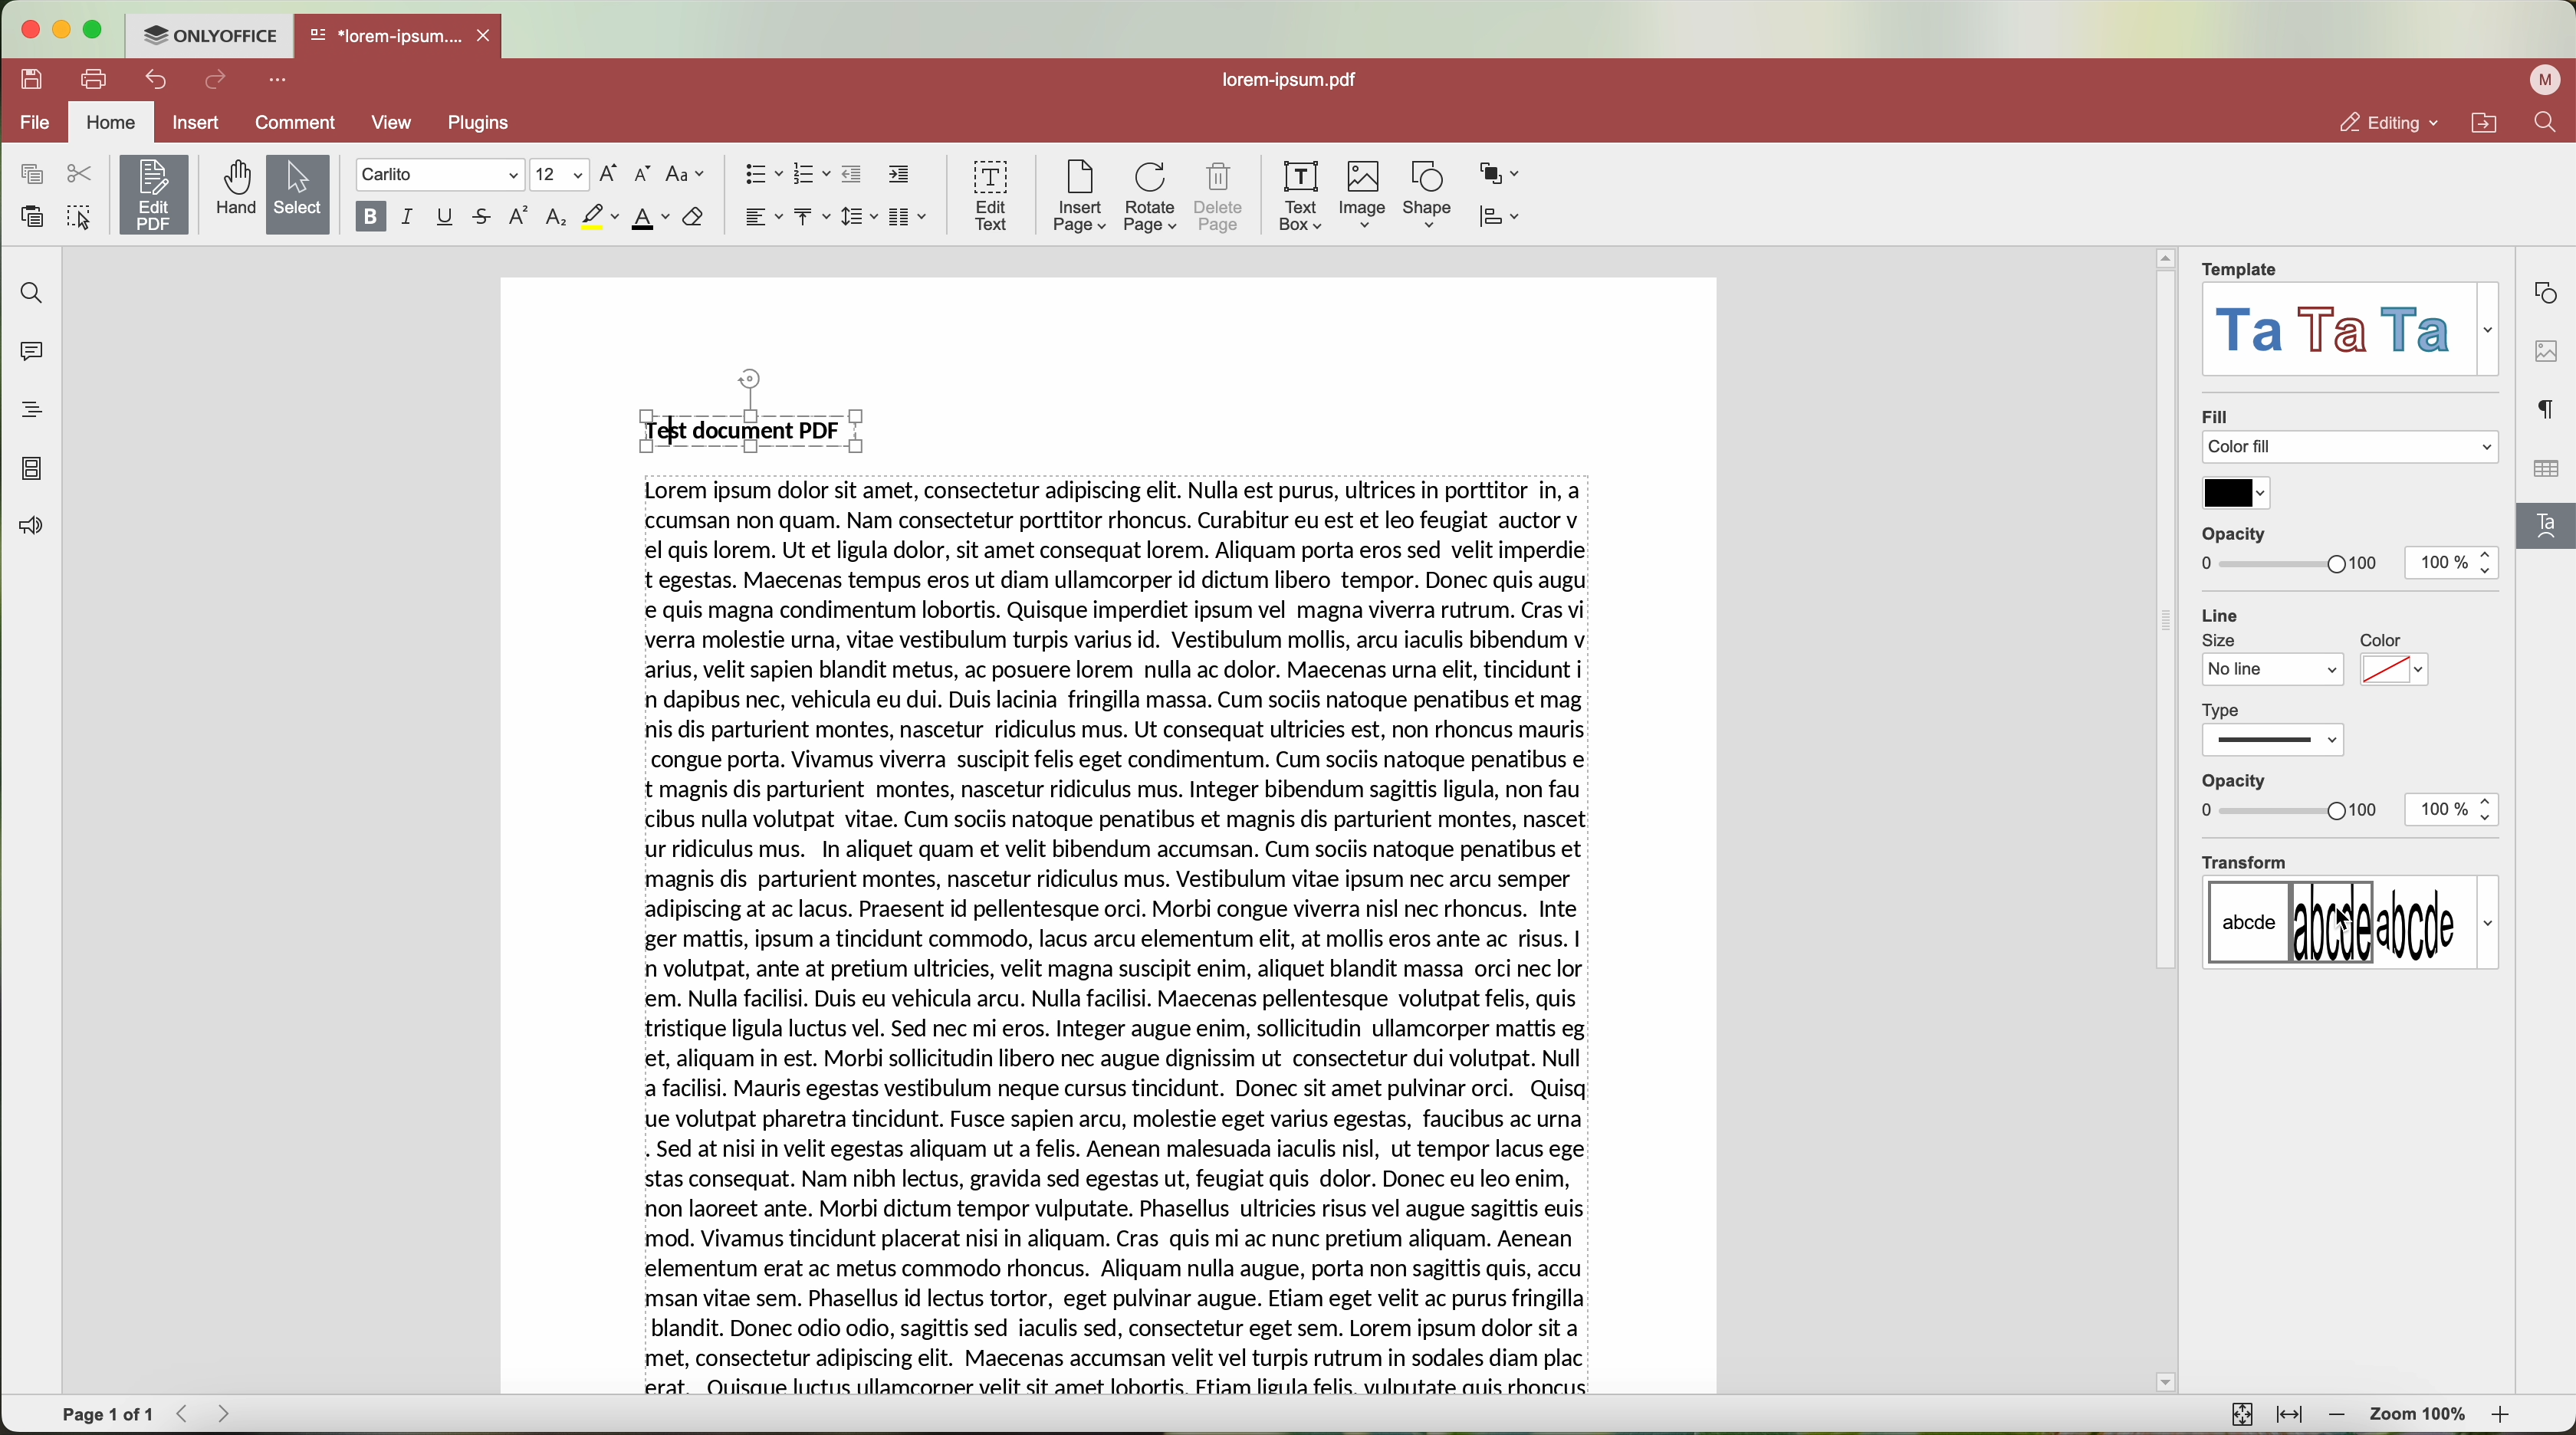 Image resolution: width=2576 pixels, height=1435 pixels. What do you see at coordinates (66, 30) in the screenshot?
I see `minimize` at bounding box center [66, 30].